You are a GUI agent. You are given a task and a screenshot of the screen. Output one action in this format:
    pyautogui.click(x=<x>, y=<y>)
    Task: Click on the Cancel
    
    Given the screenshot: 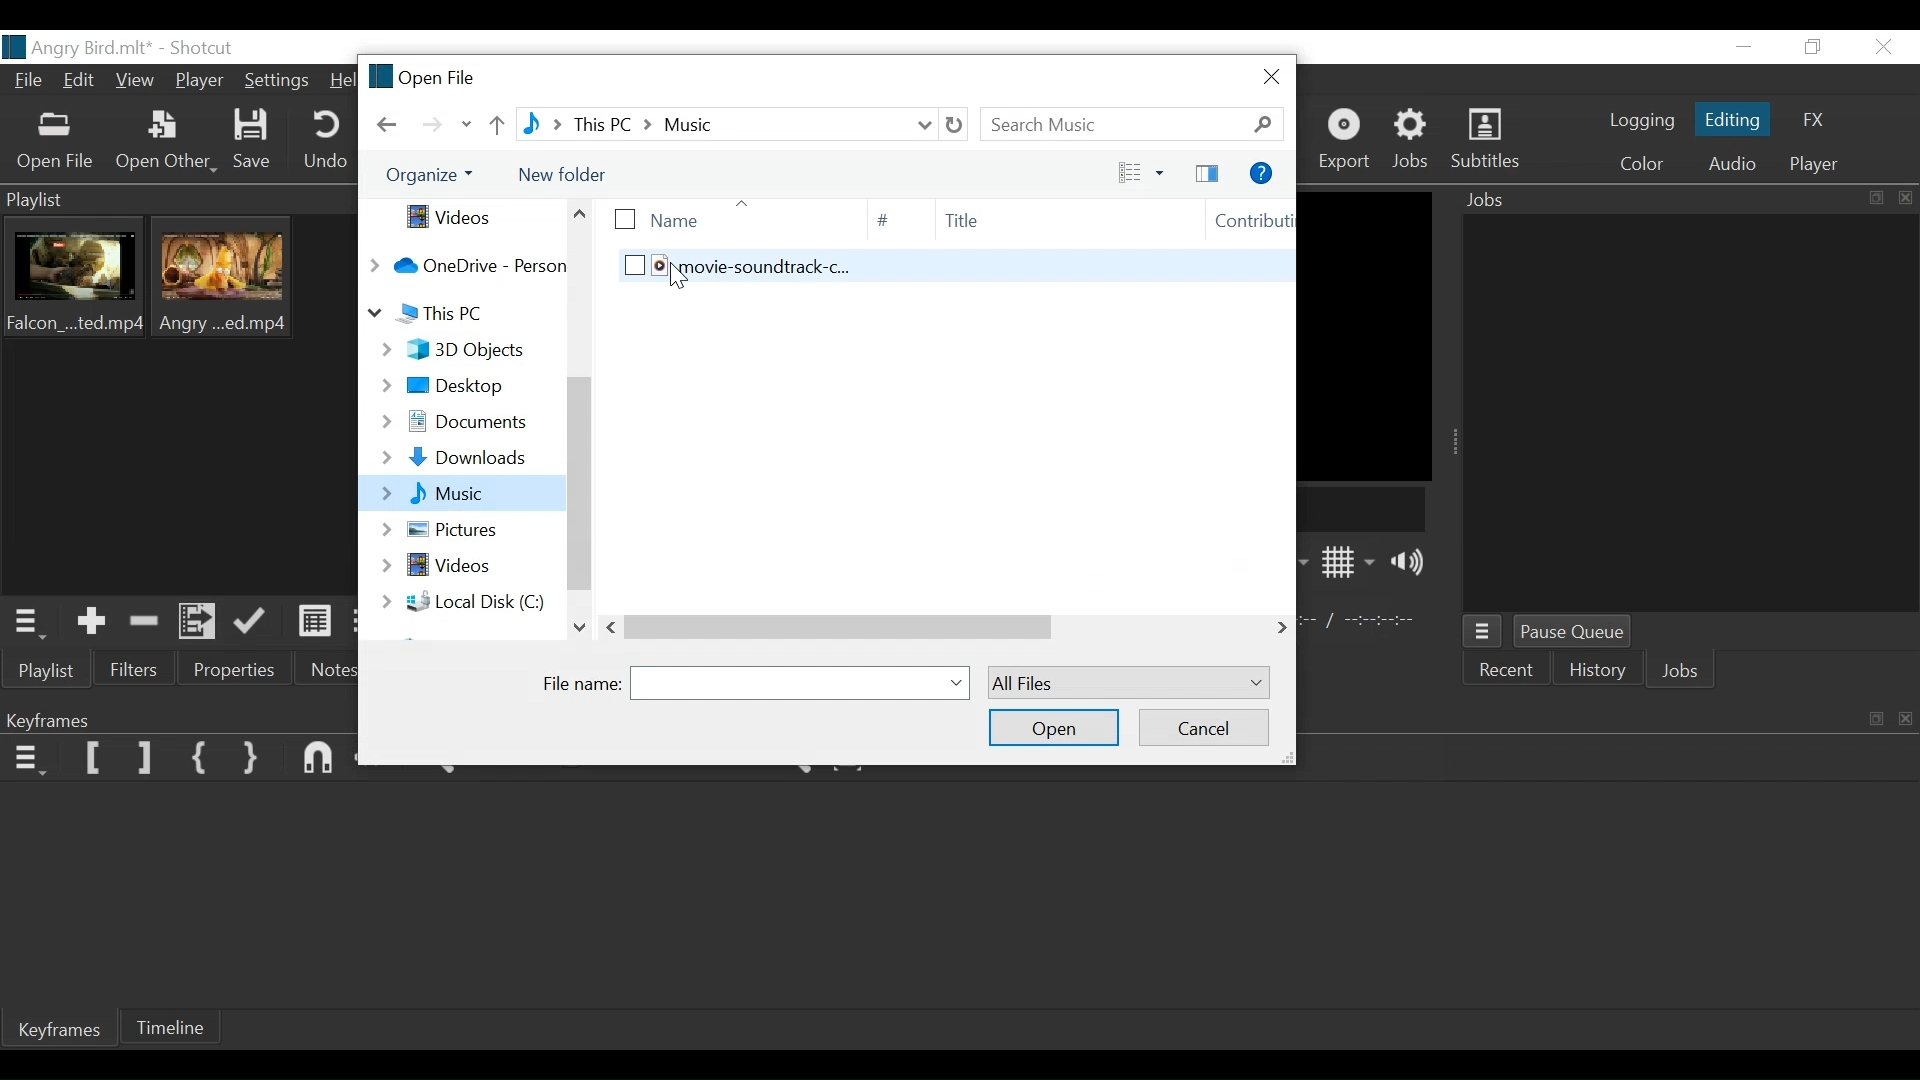 What is the action you would take?
    pyautogui.click(x=1204, y=726)
    